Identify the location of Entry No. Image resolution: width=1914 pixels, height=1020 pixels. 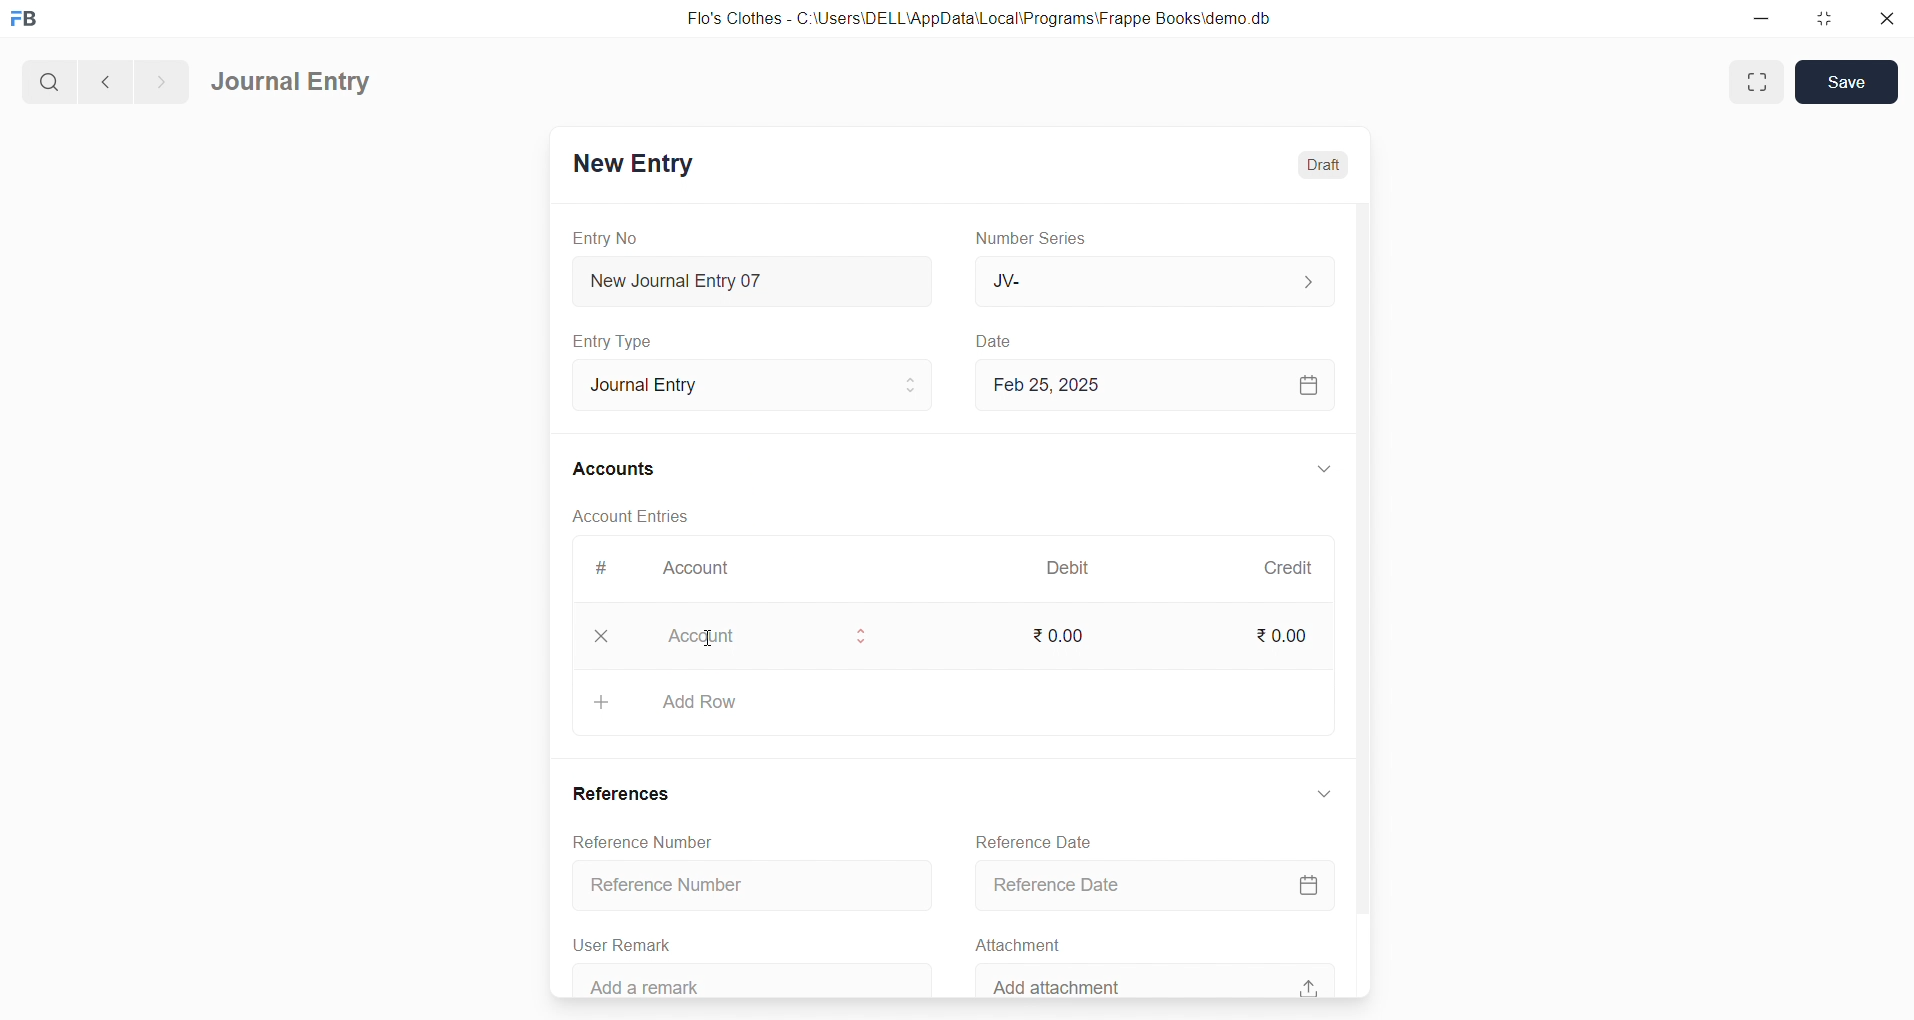
(606, 237).